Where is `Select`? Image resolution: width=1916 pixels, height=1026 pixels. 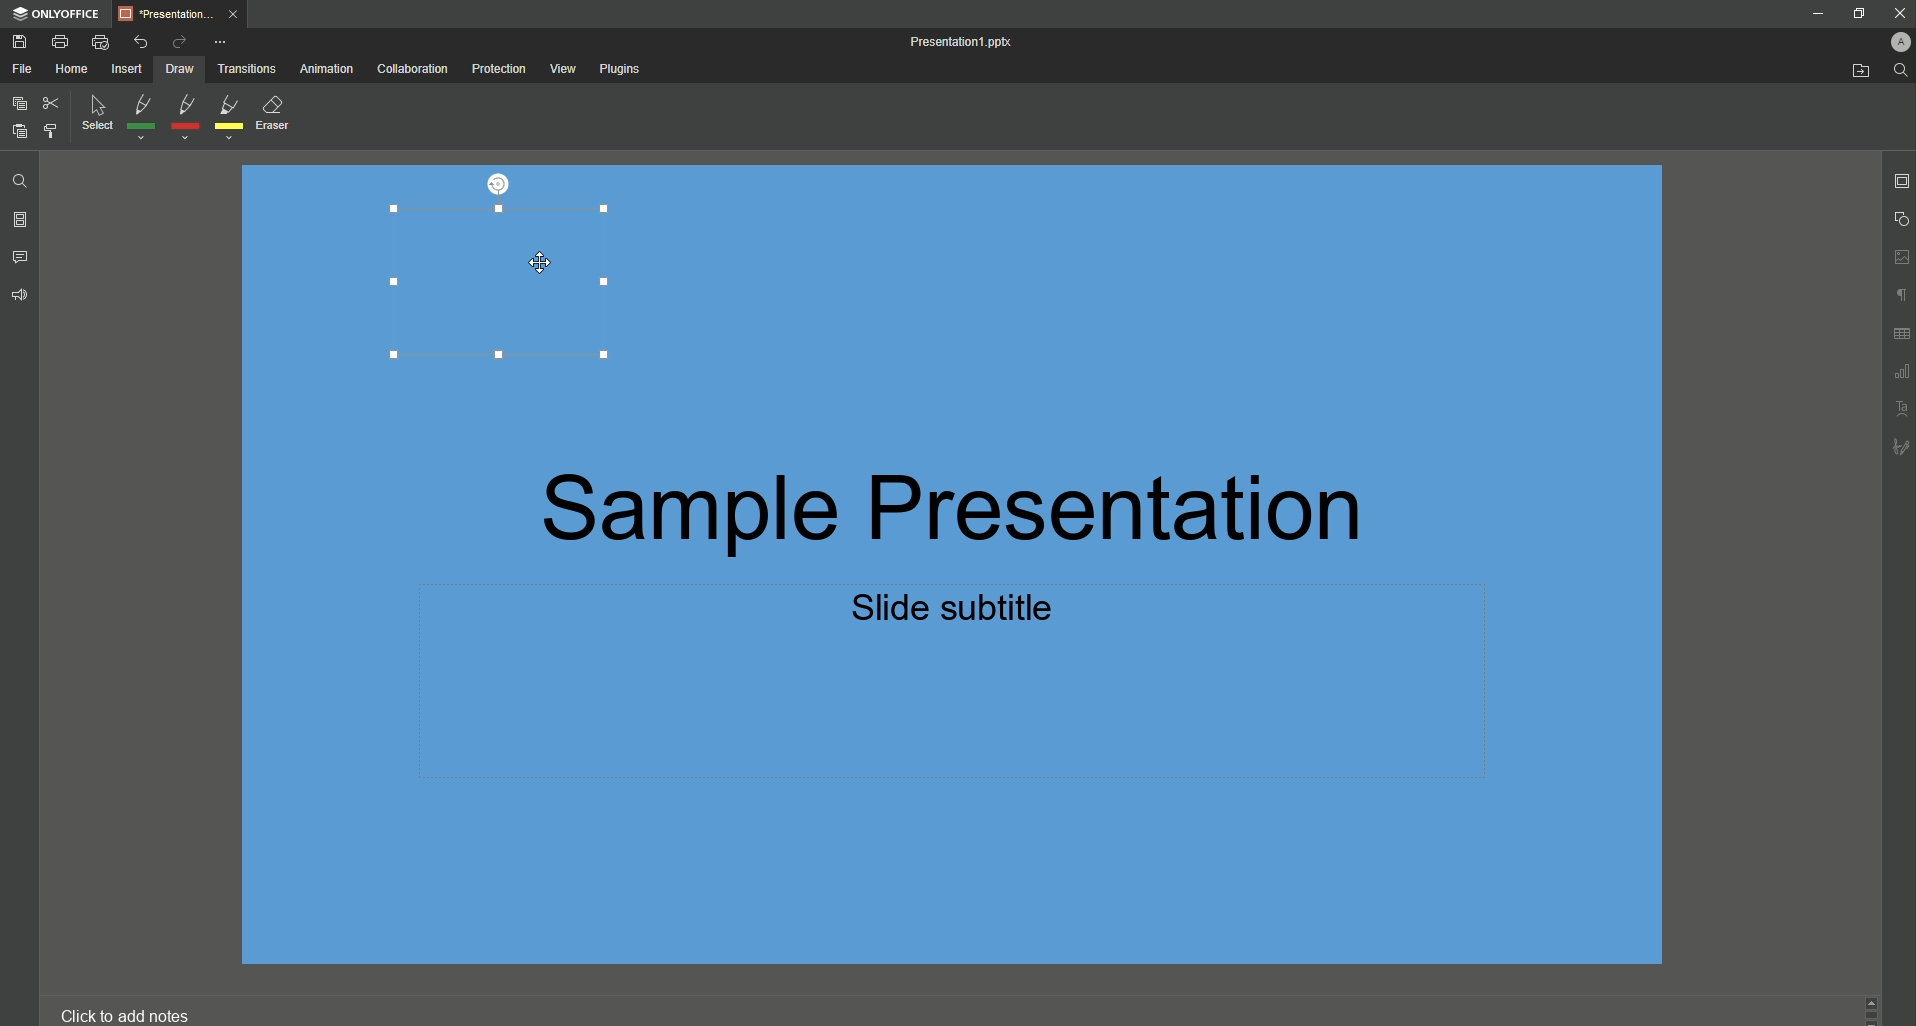 Select is located at coordinates (95, 117).